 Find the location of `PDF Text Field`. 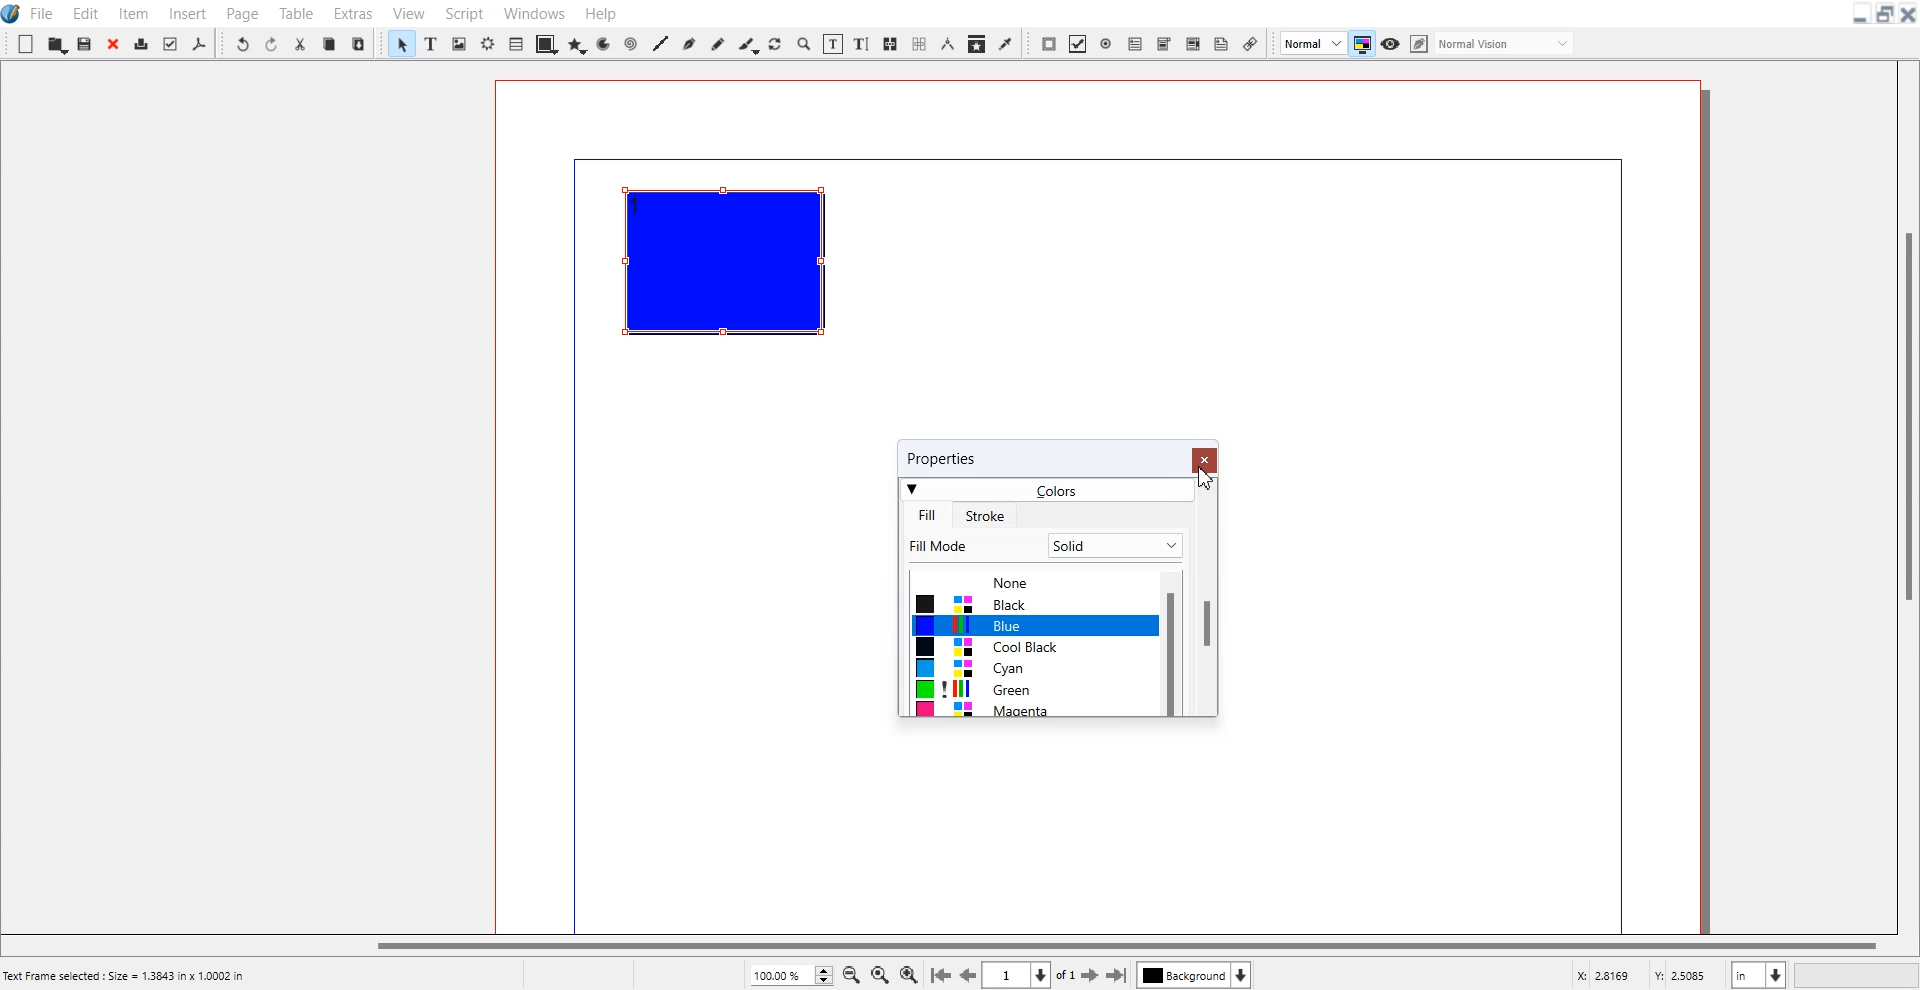

PDF Text Field is located at coordinates (1135, 43).